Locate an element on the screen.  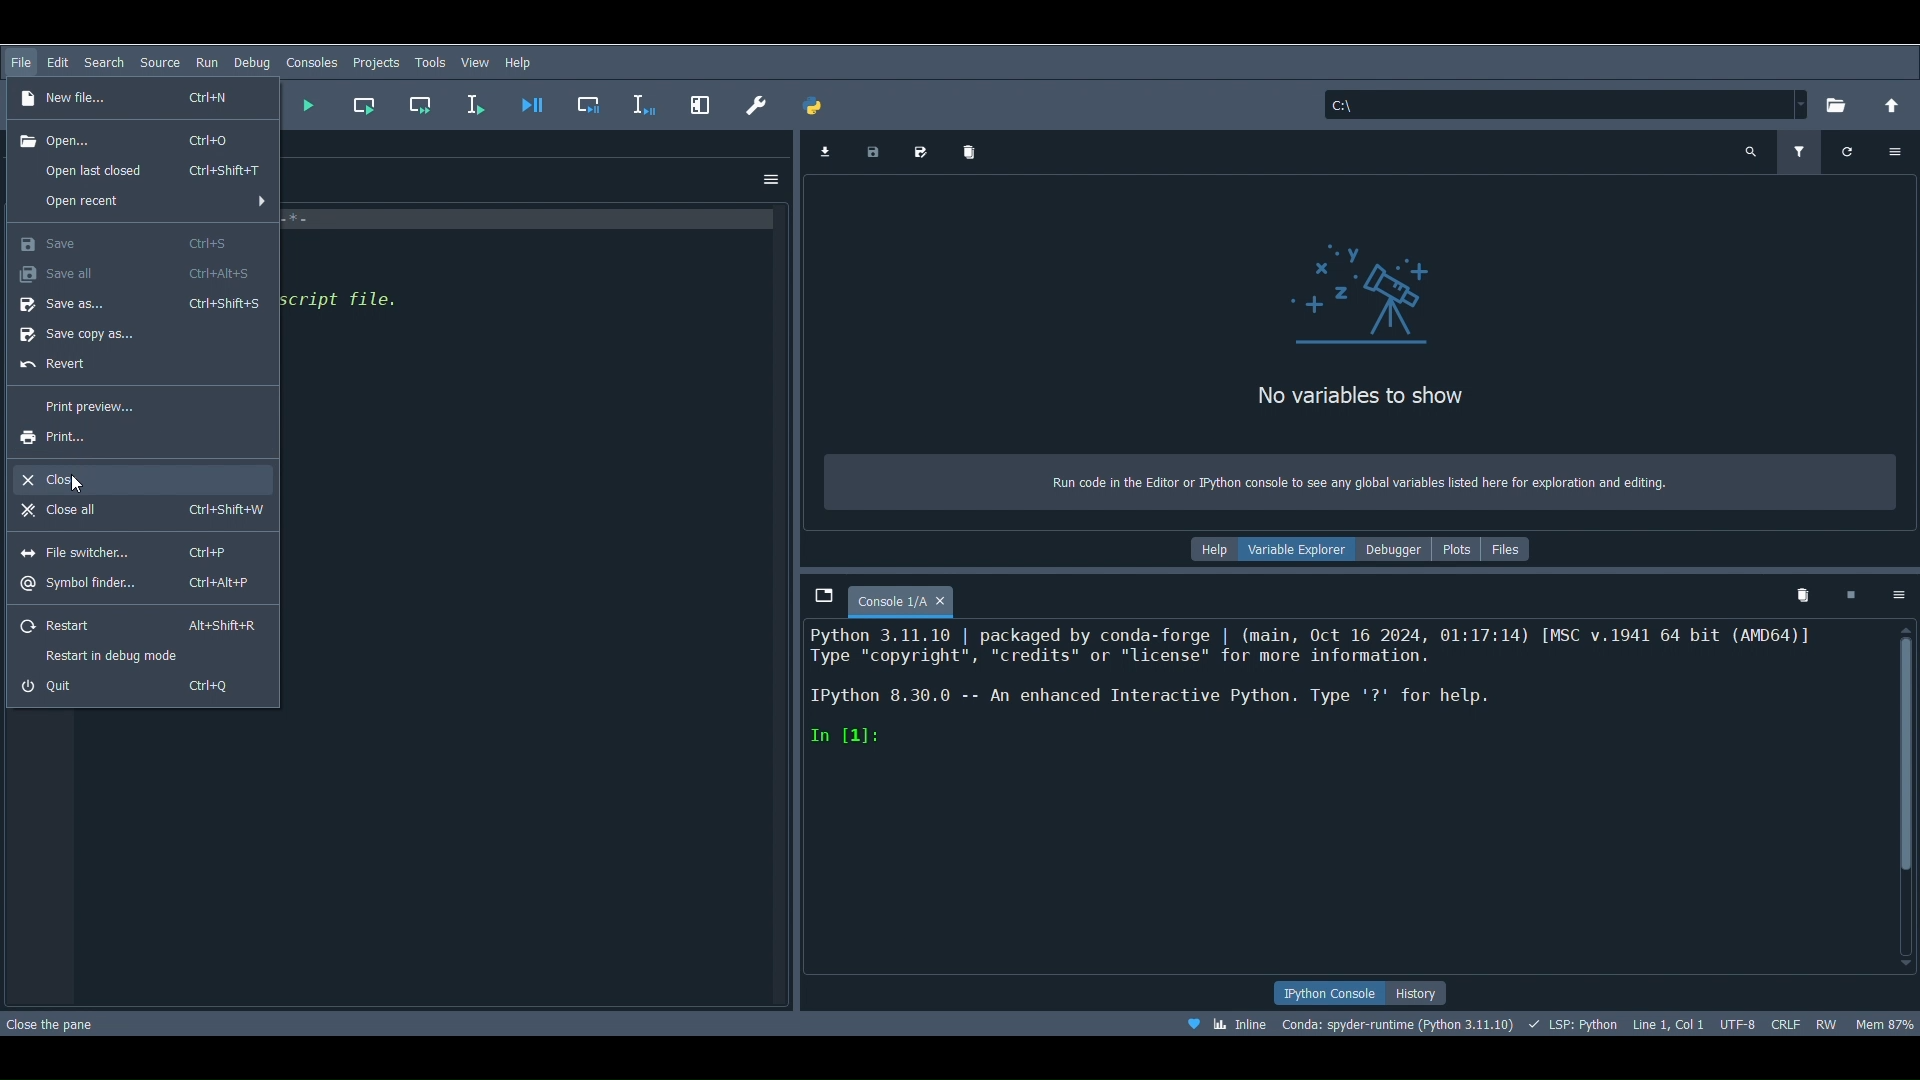
Cursor is located at coordinates (90, 482).